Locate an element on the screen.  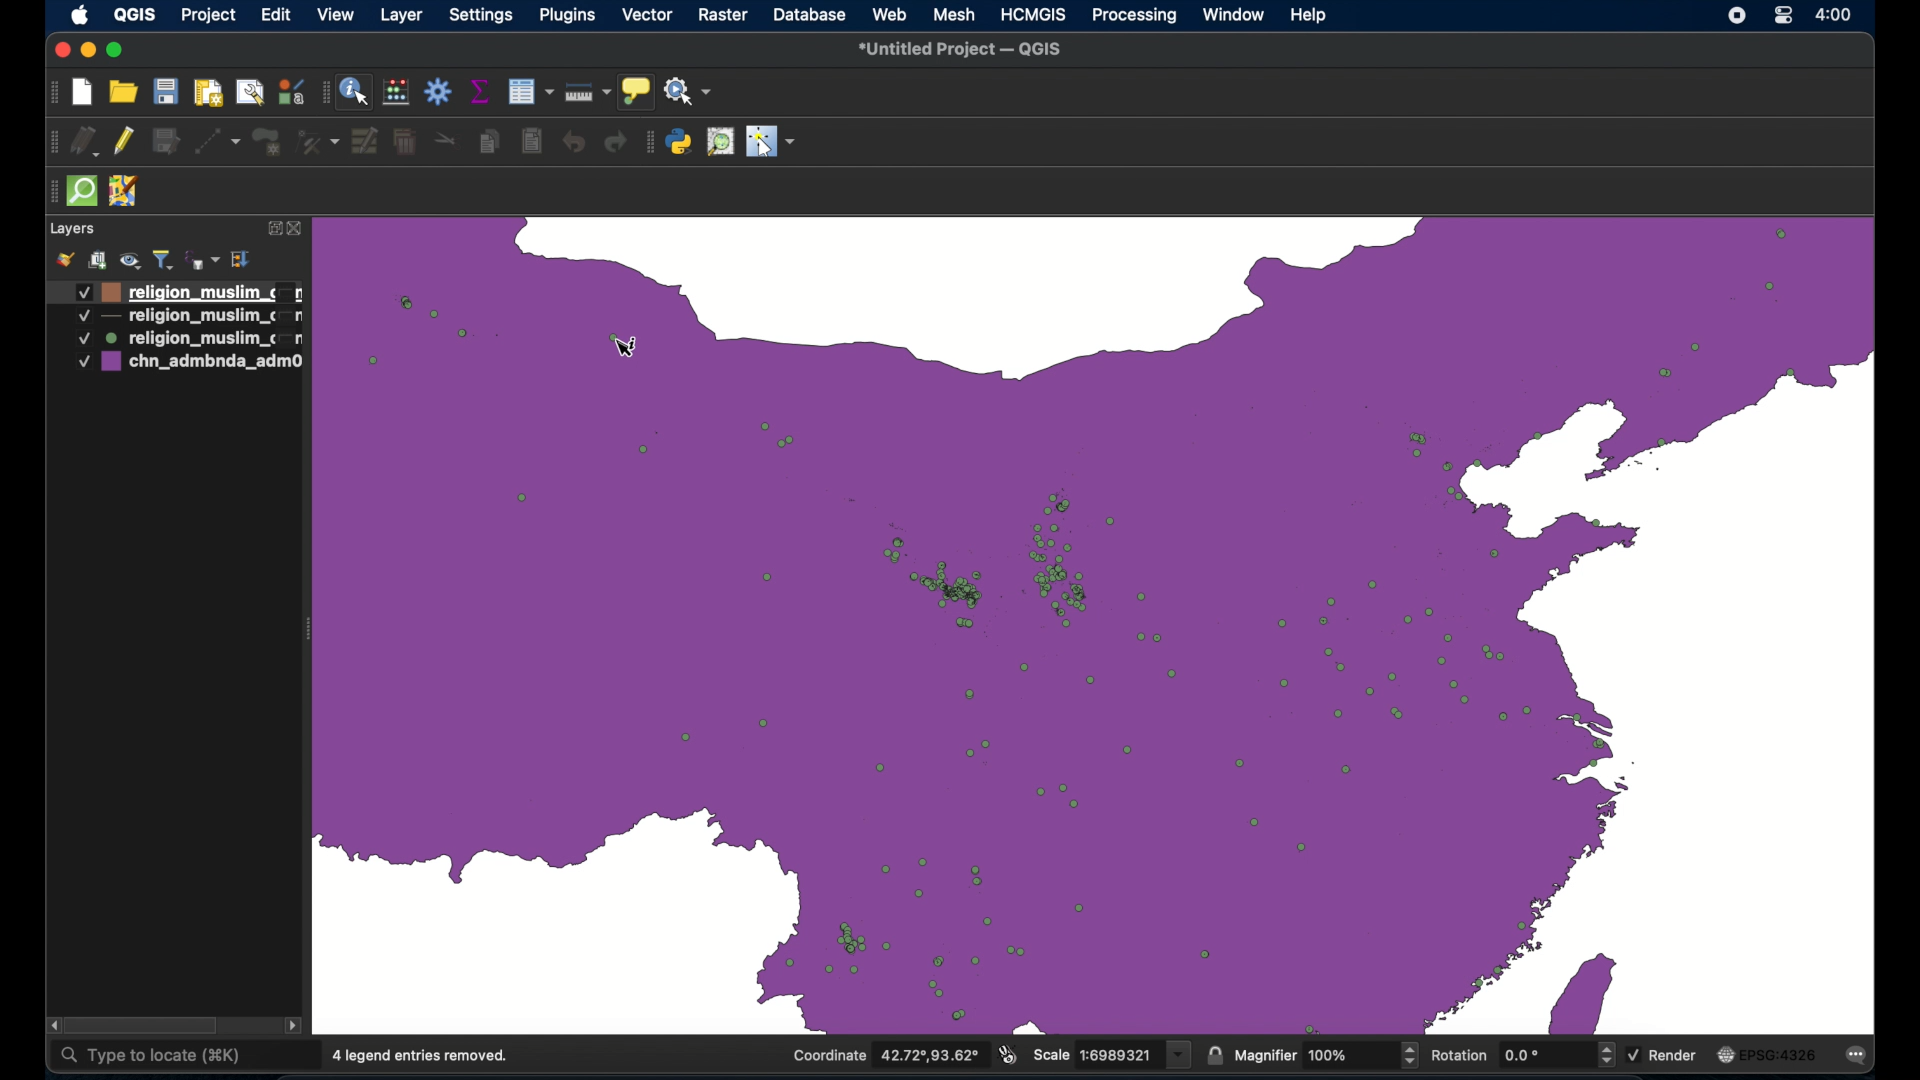
vector is located at coordinates (648, 14).